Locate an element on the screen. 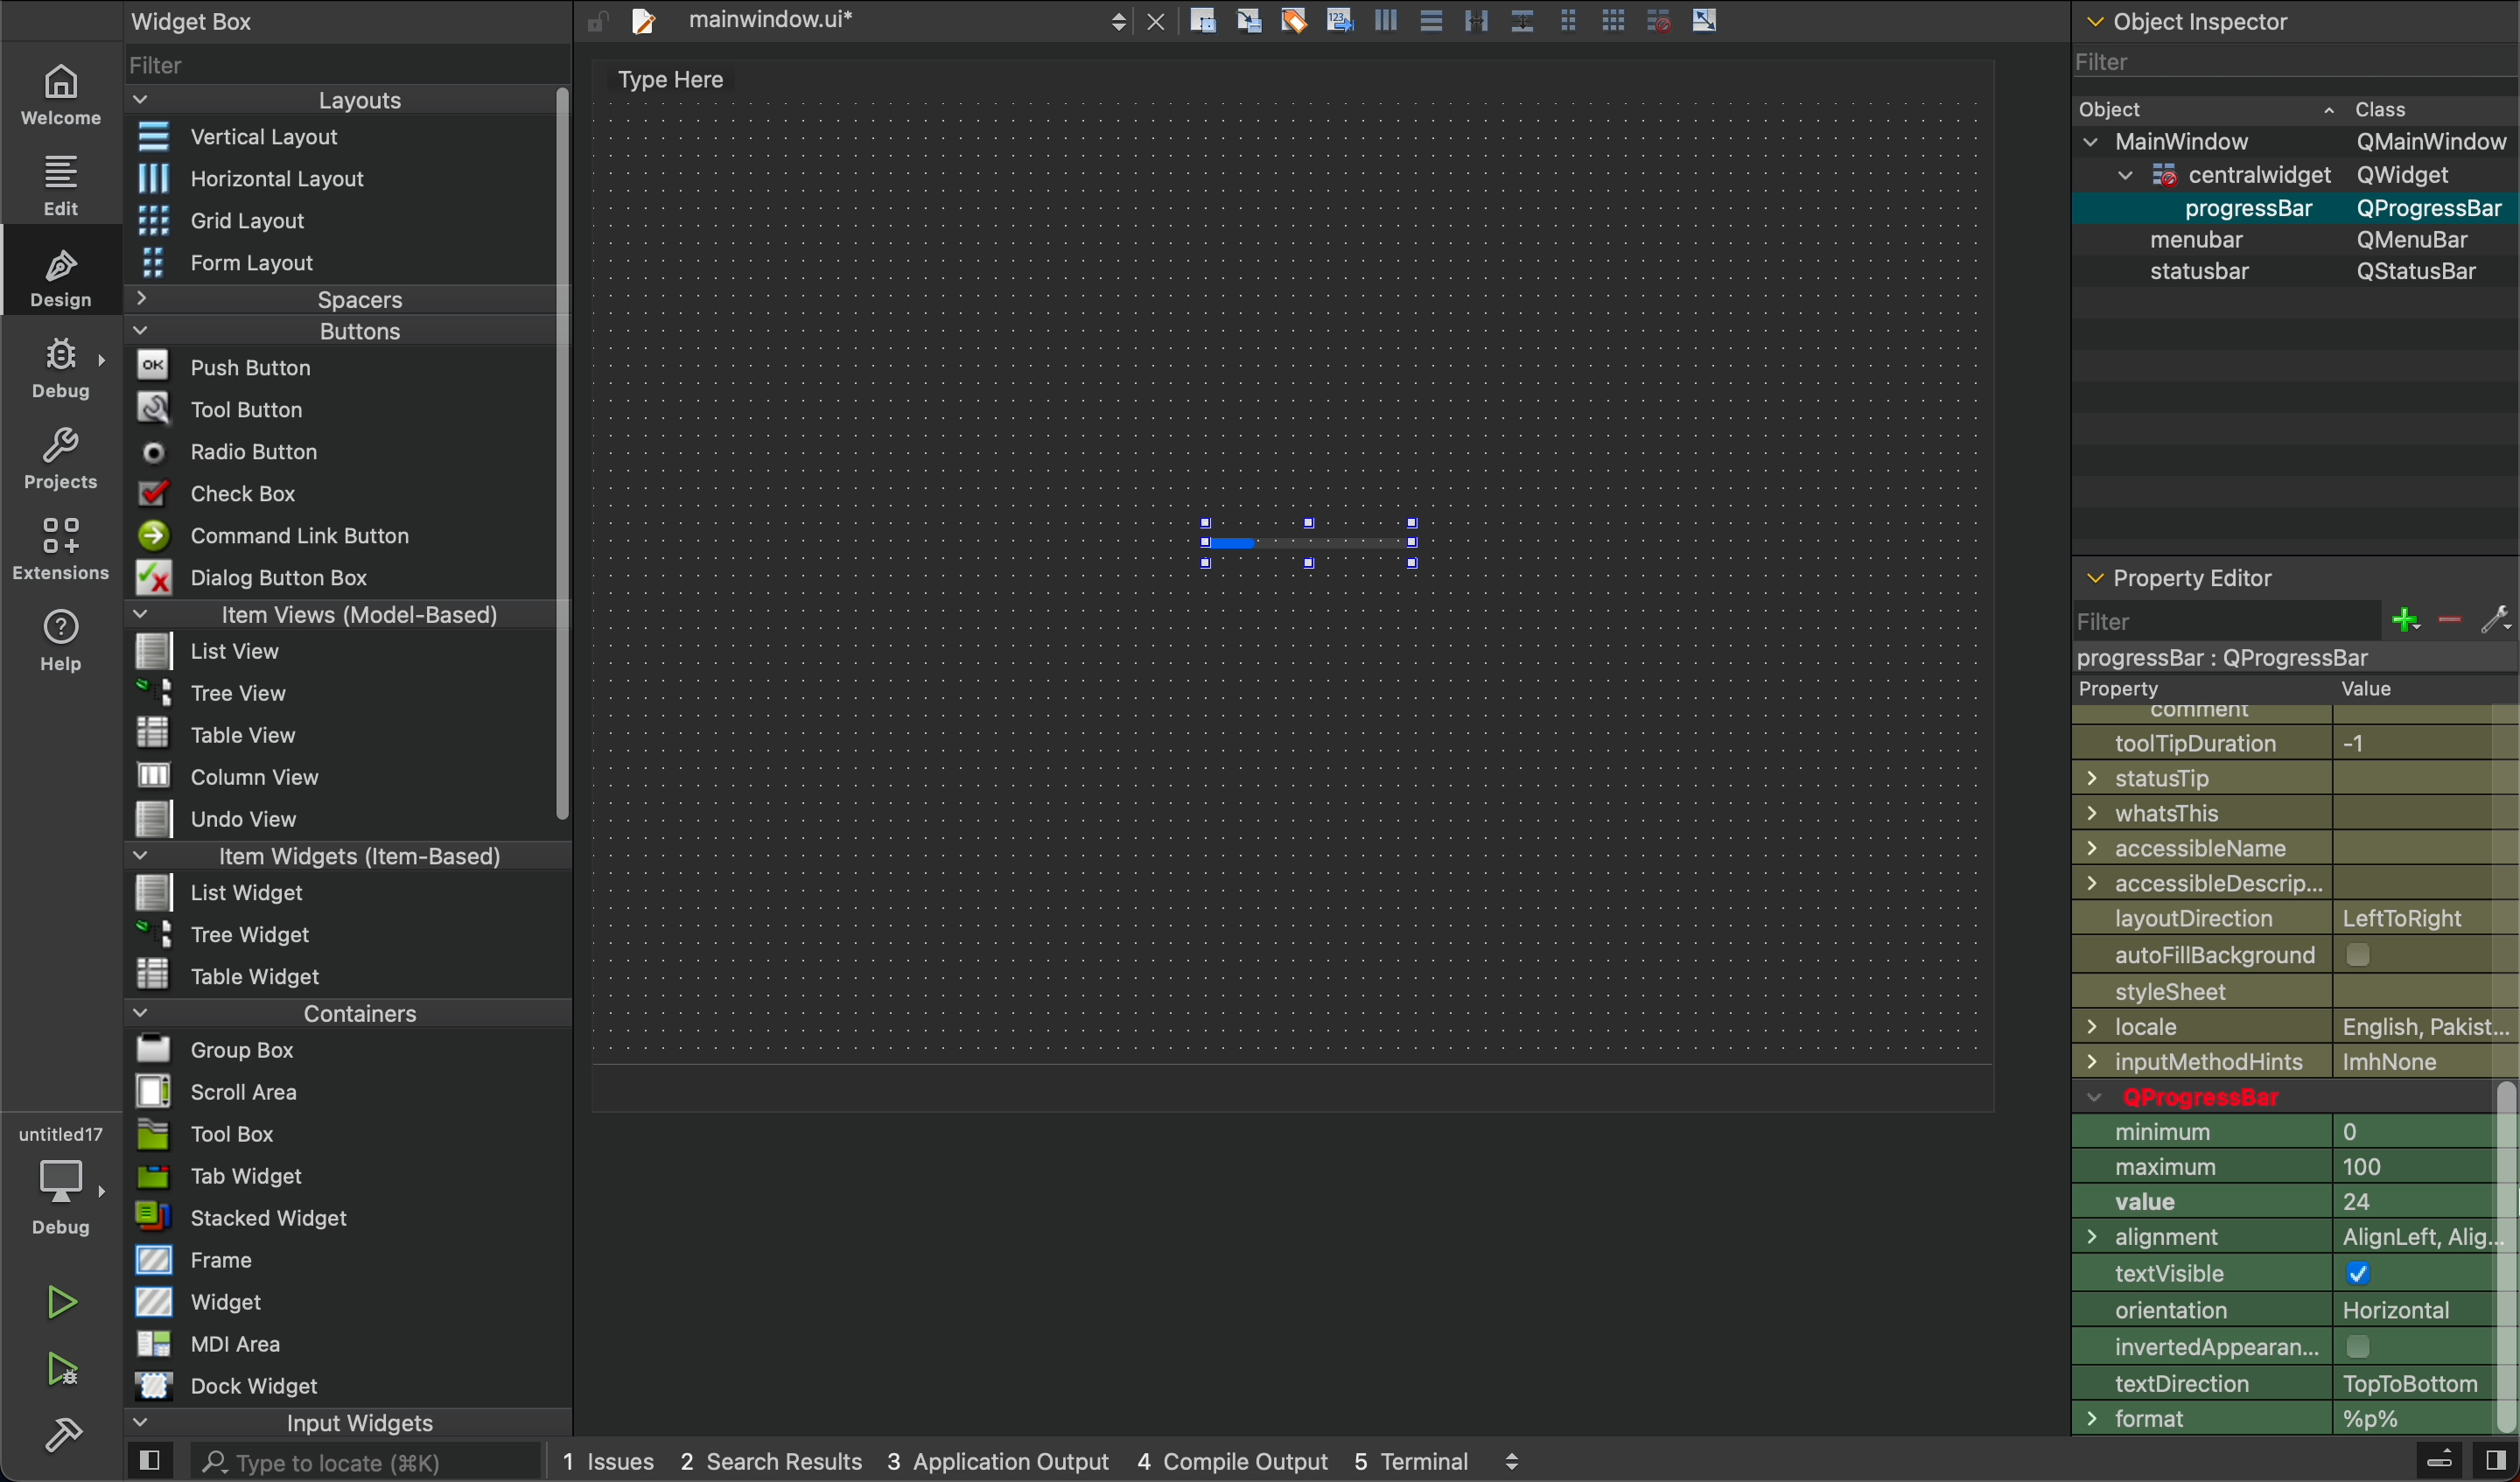 The image size is (2520, 1482). Dialog Button is located at coordinates (277, 576).